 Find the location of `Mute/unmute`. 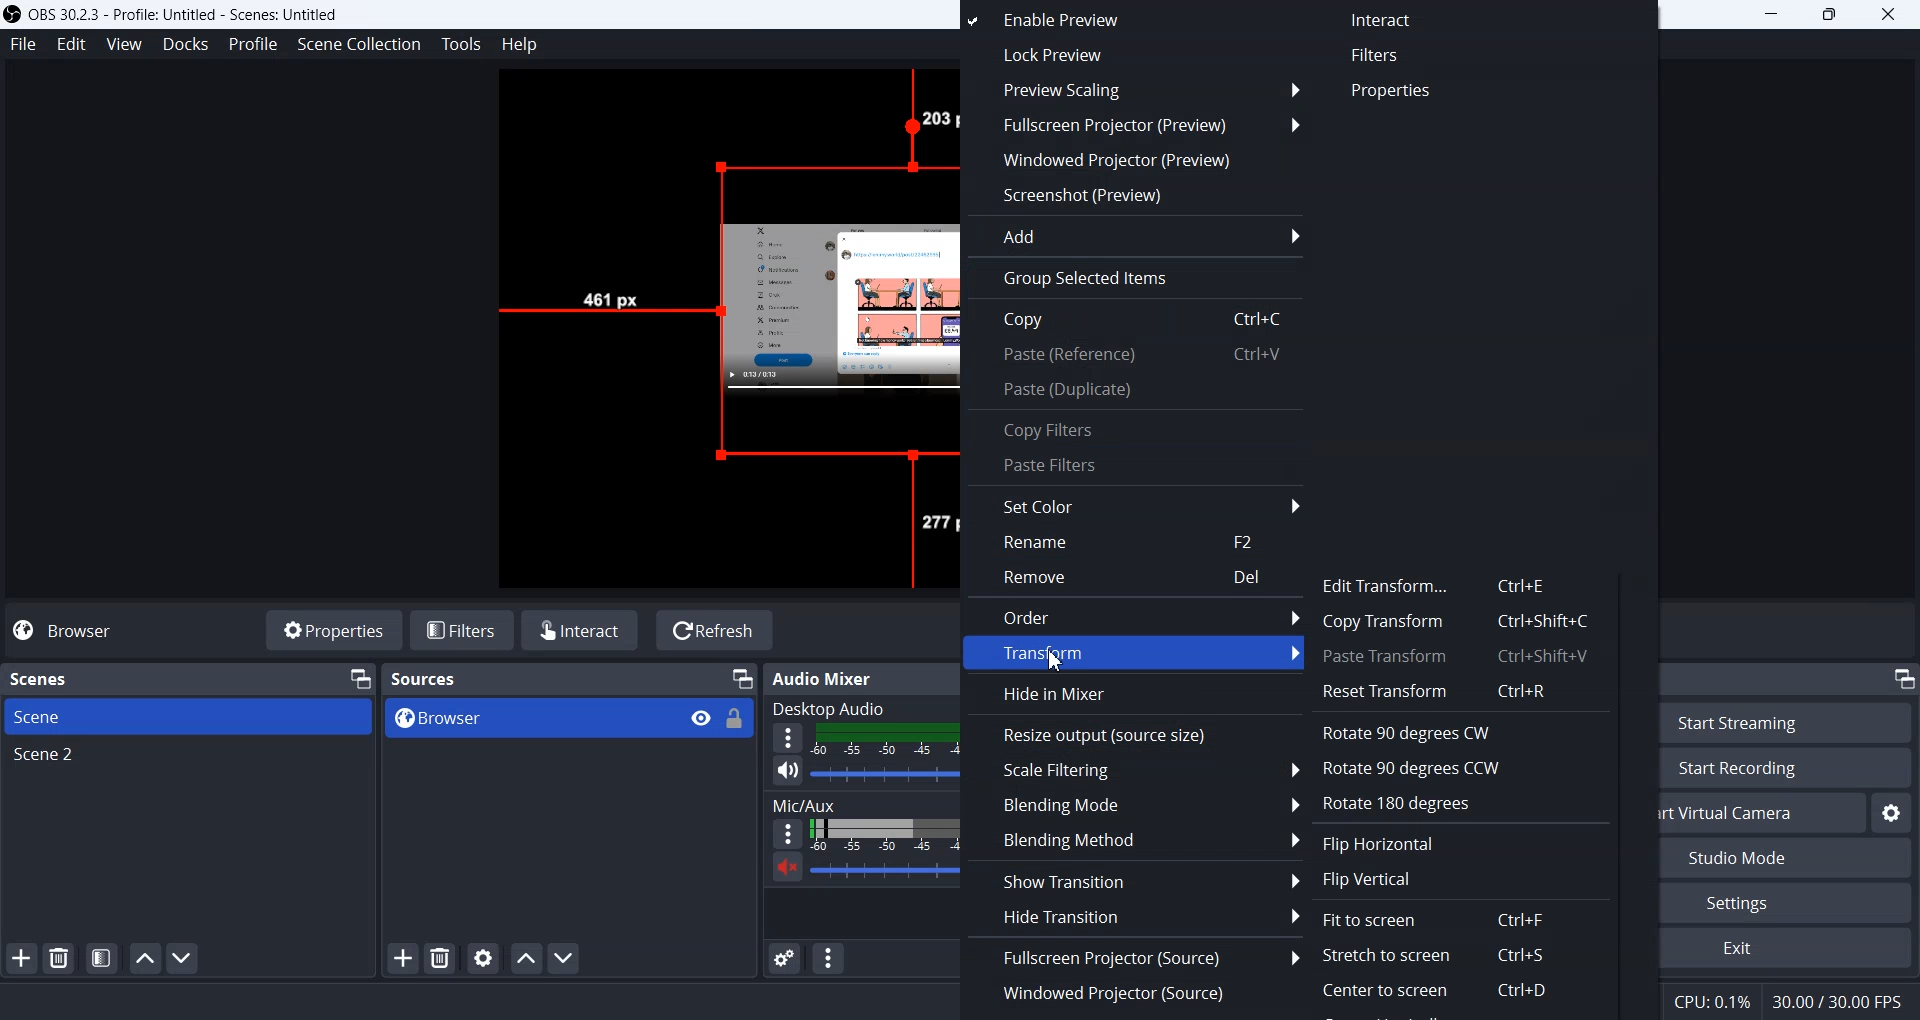

Mute/unmute is located at coordinates (787, 769).